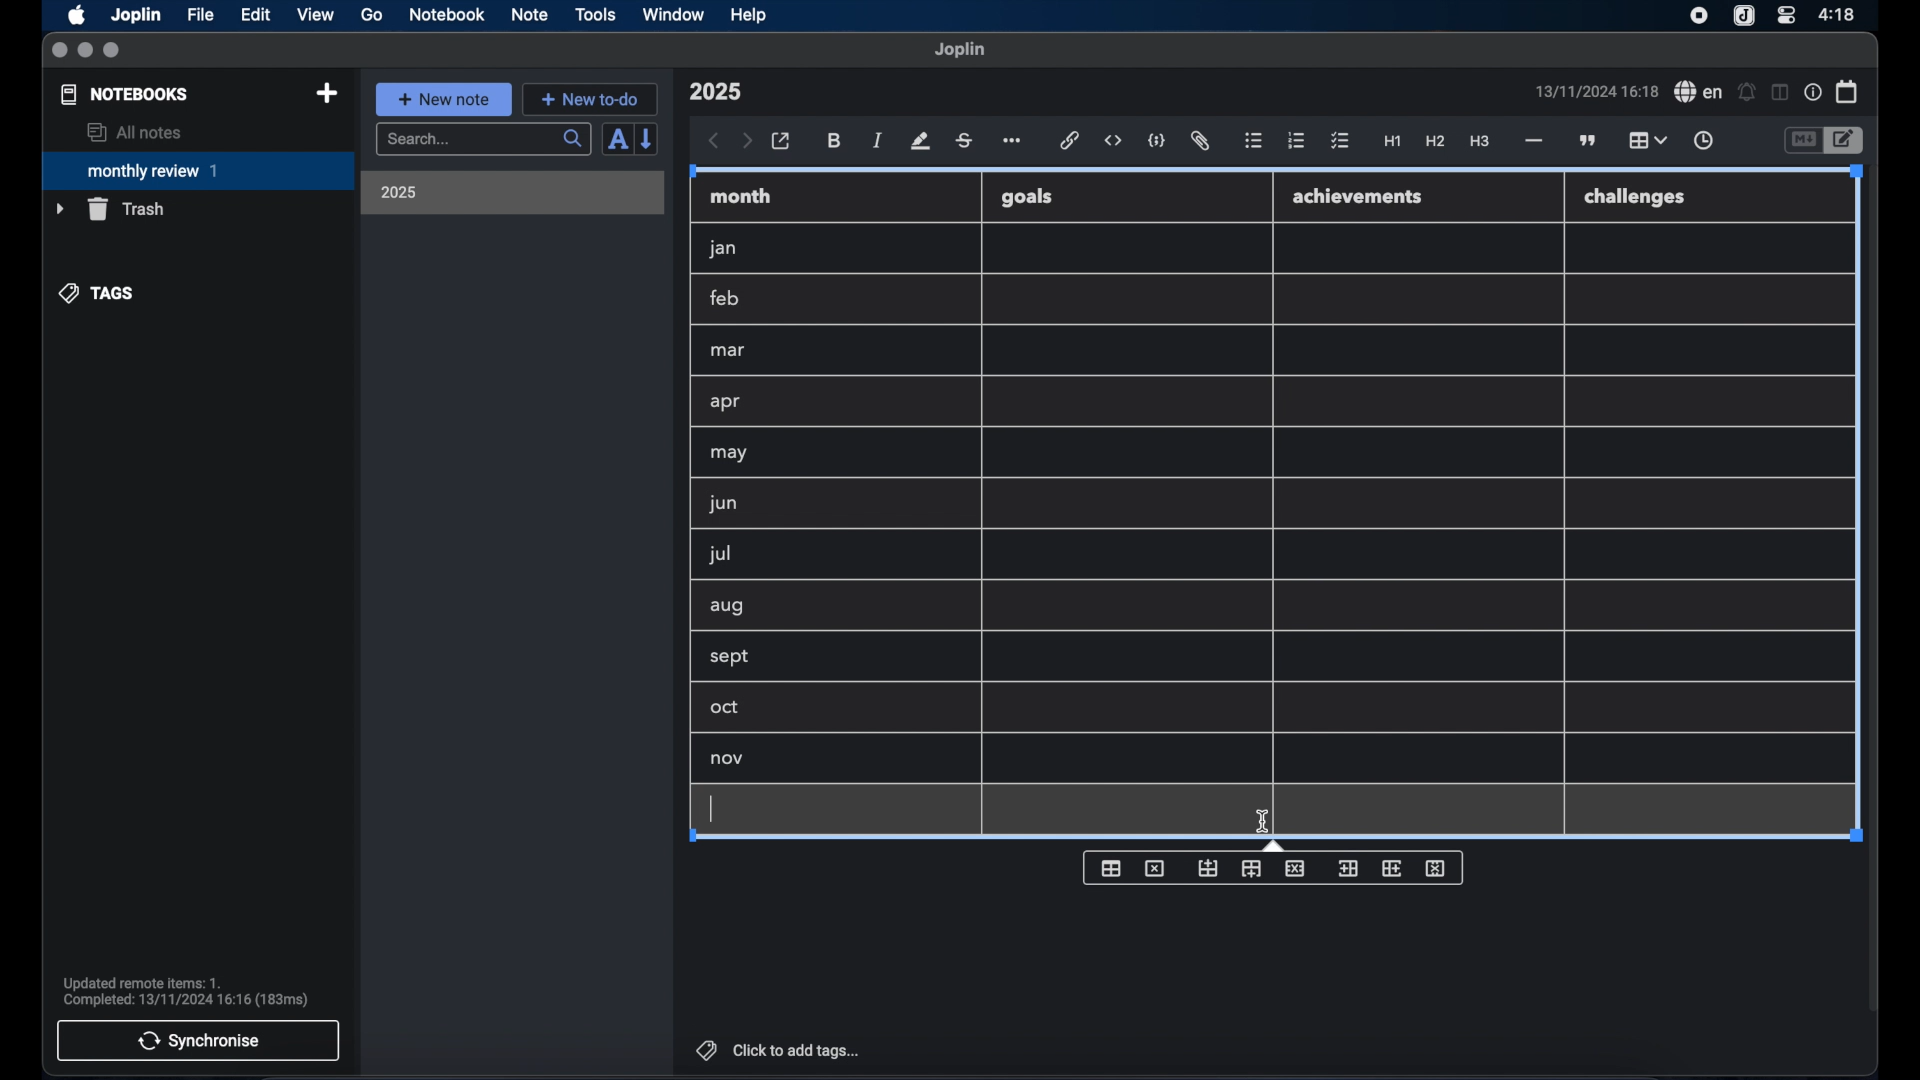  What do you see at coordinates (595, 14) in the screenshot?
I see `tools` at bounding box center [595, 14].